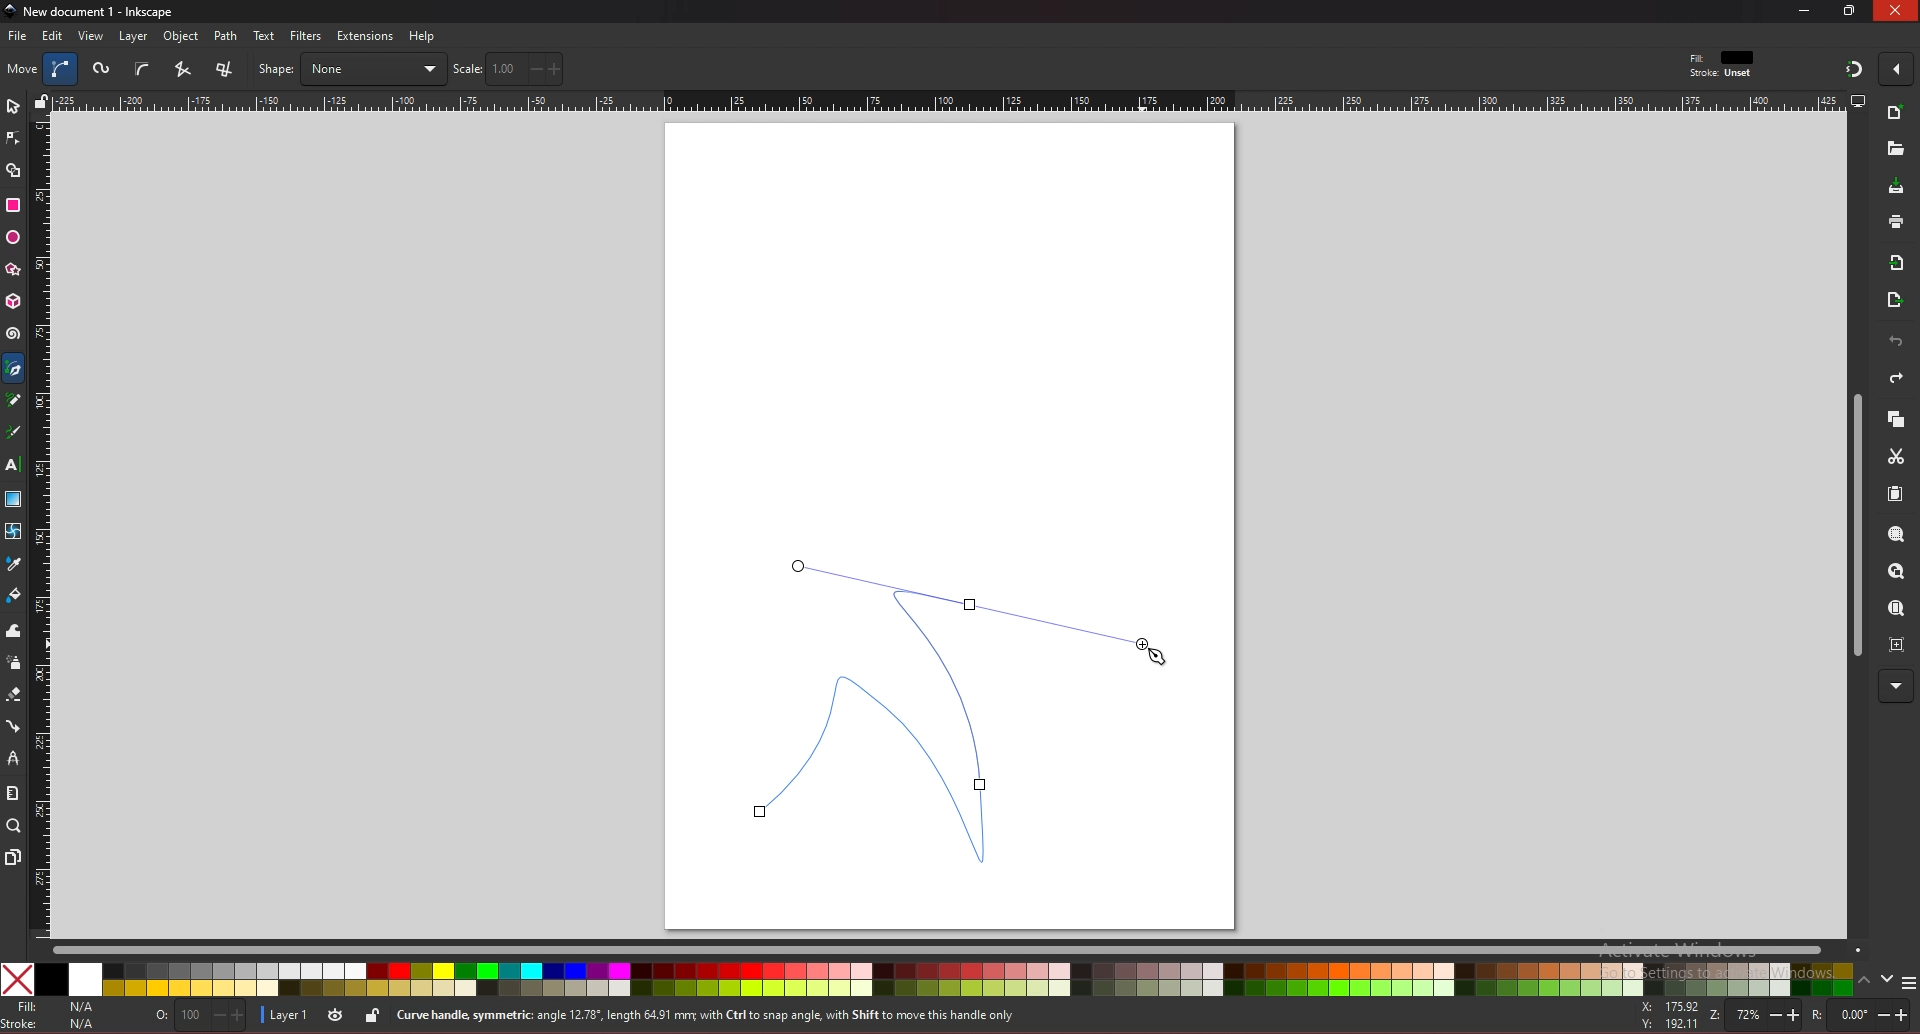 This screenshot has height=1034, width=1920. I want to click on zoom drawing, so click(1895, 572).